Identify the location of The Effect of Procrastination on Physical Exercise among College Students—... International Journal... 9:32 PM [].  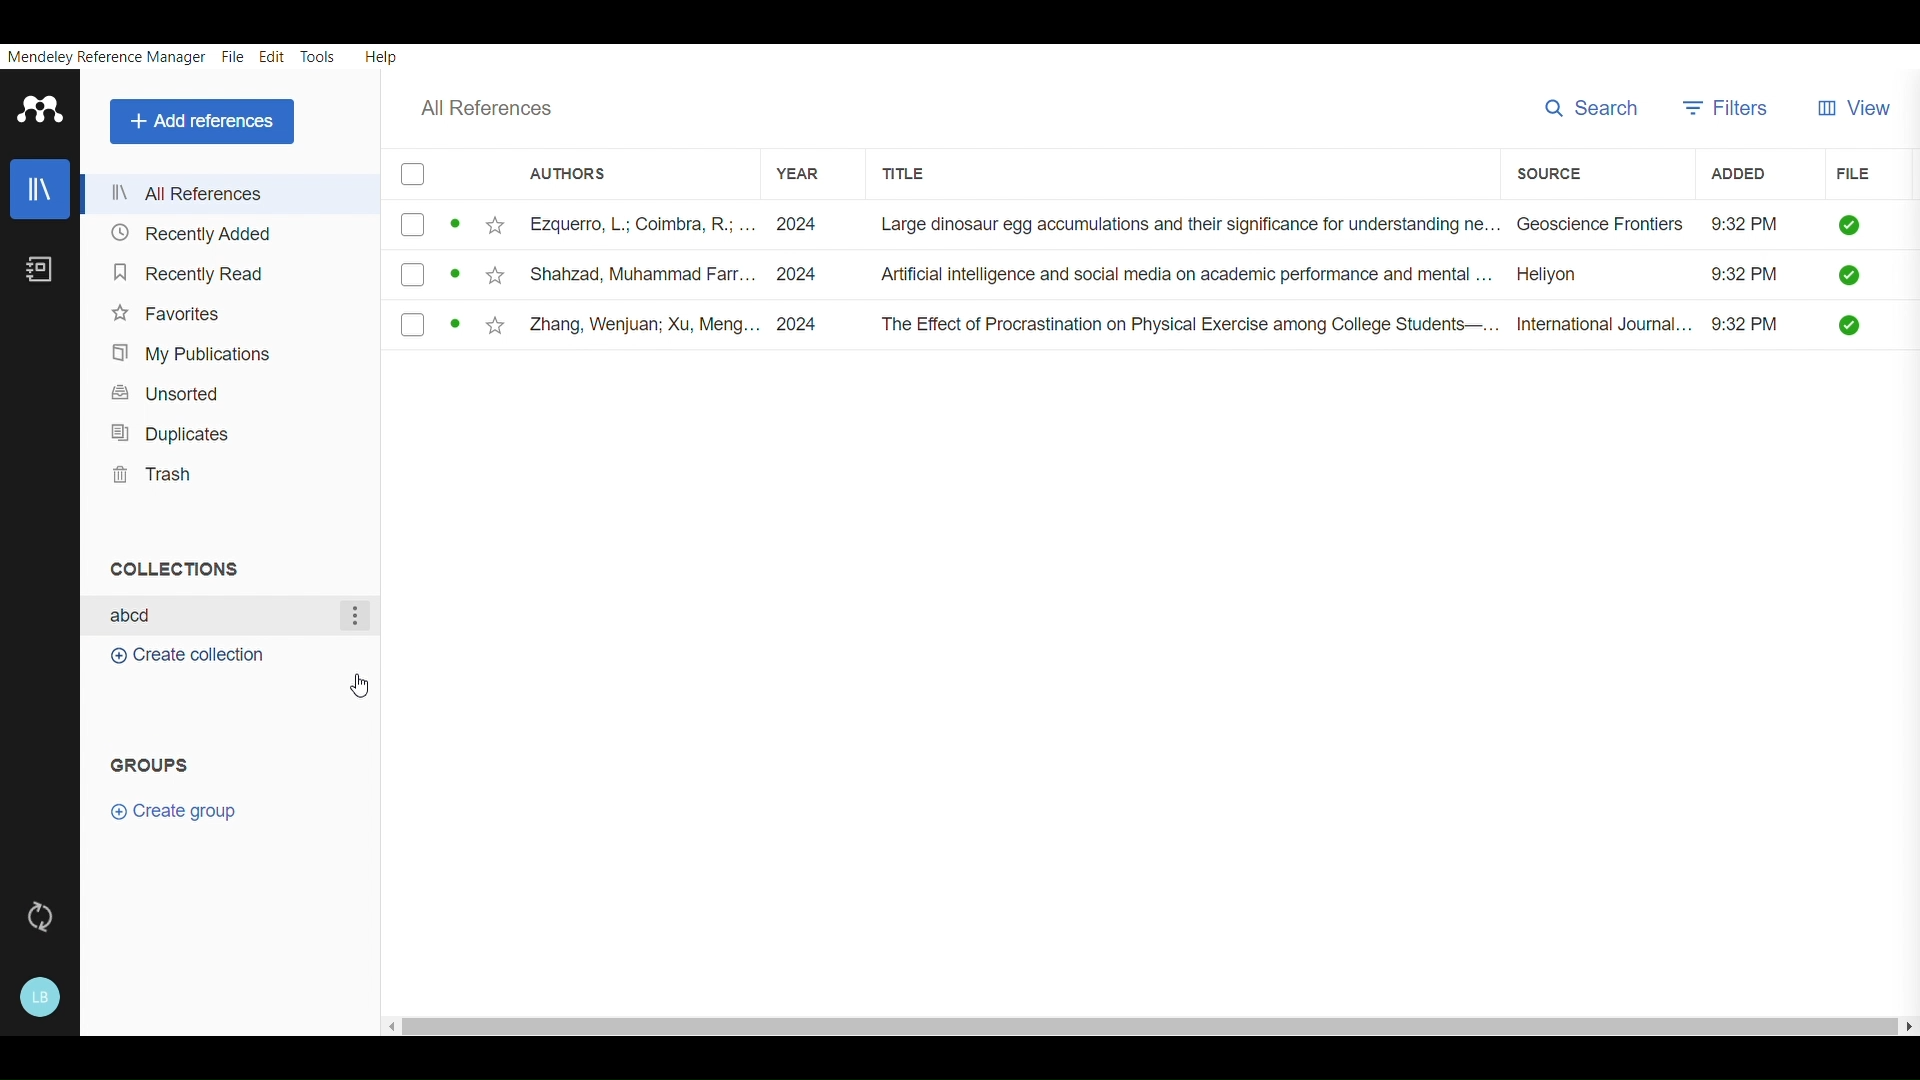
(1372, 325).